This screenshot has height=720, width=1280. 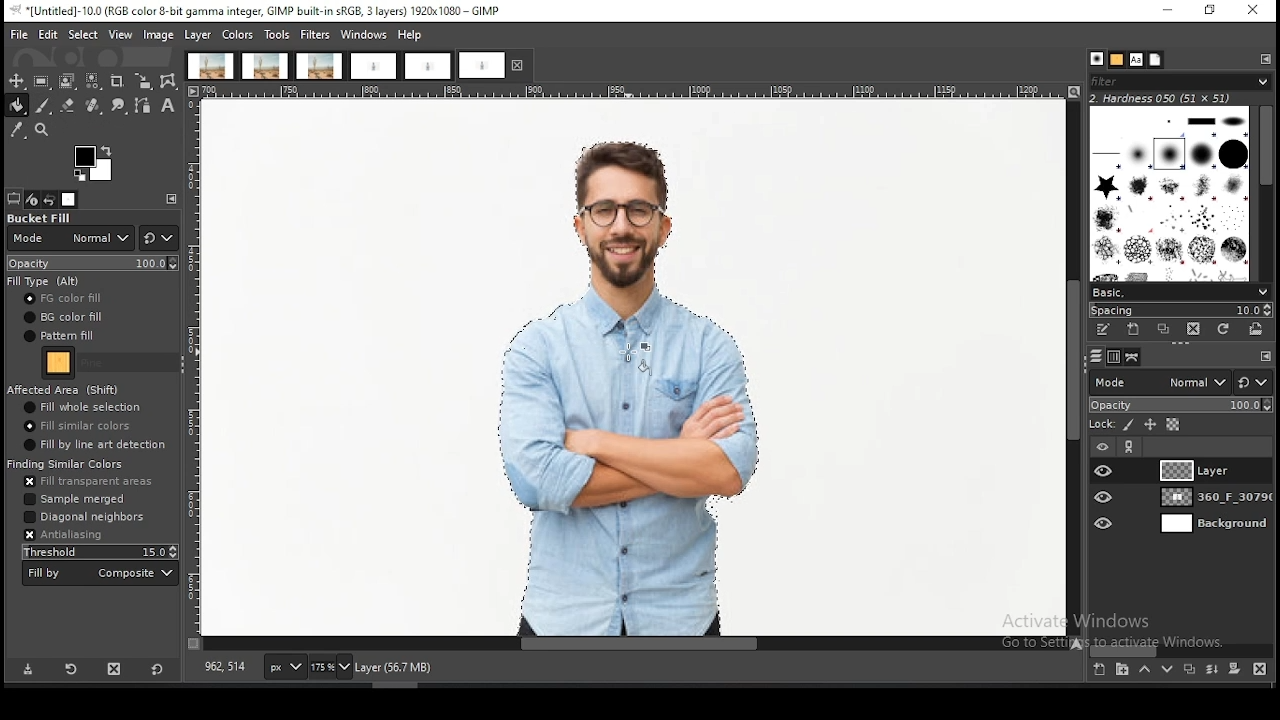 I want to click on scale tool, so click(x=143, y=82).